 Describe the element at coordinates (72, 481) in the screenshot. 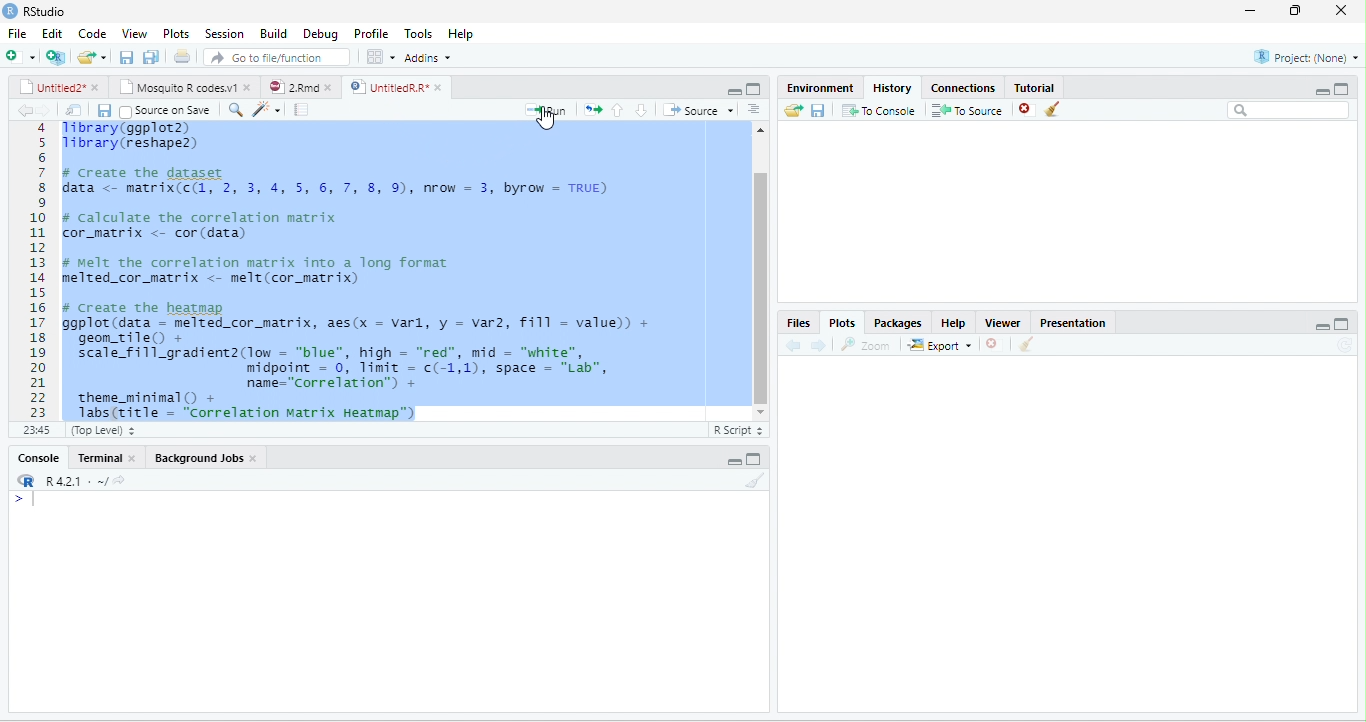

I see `R` at that location.